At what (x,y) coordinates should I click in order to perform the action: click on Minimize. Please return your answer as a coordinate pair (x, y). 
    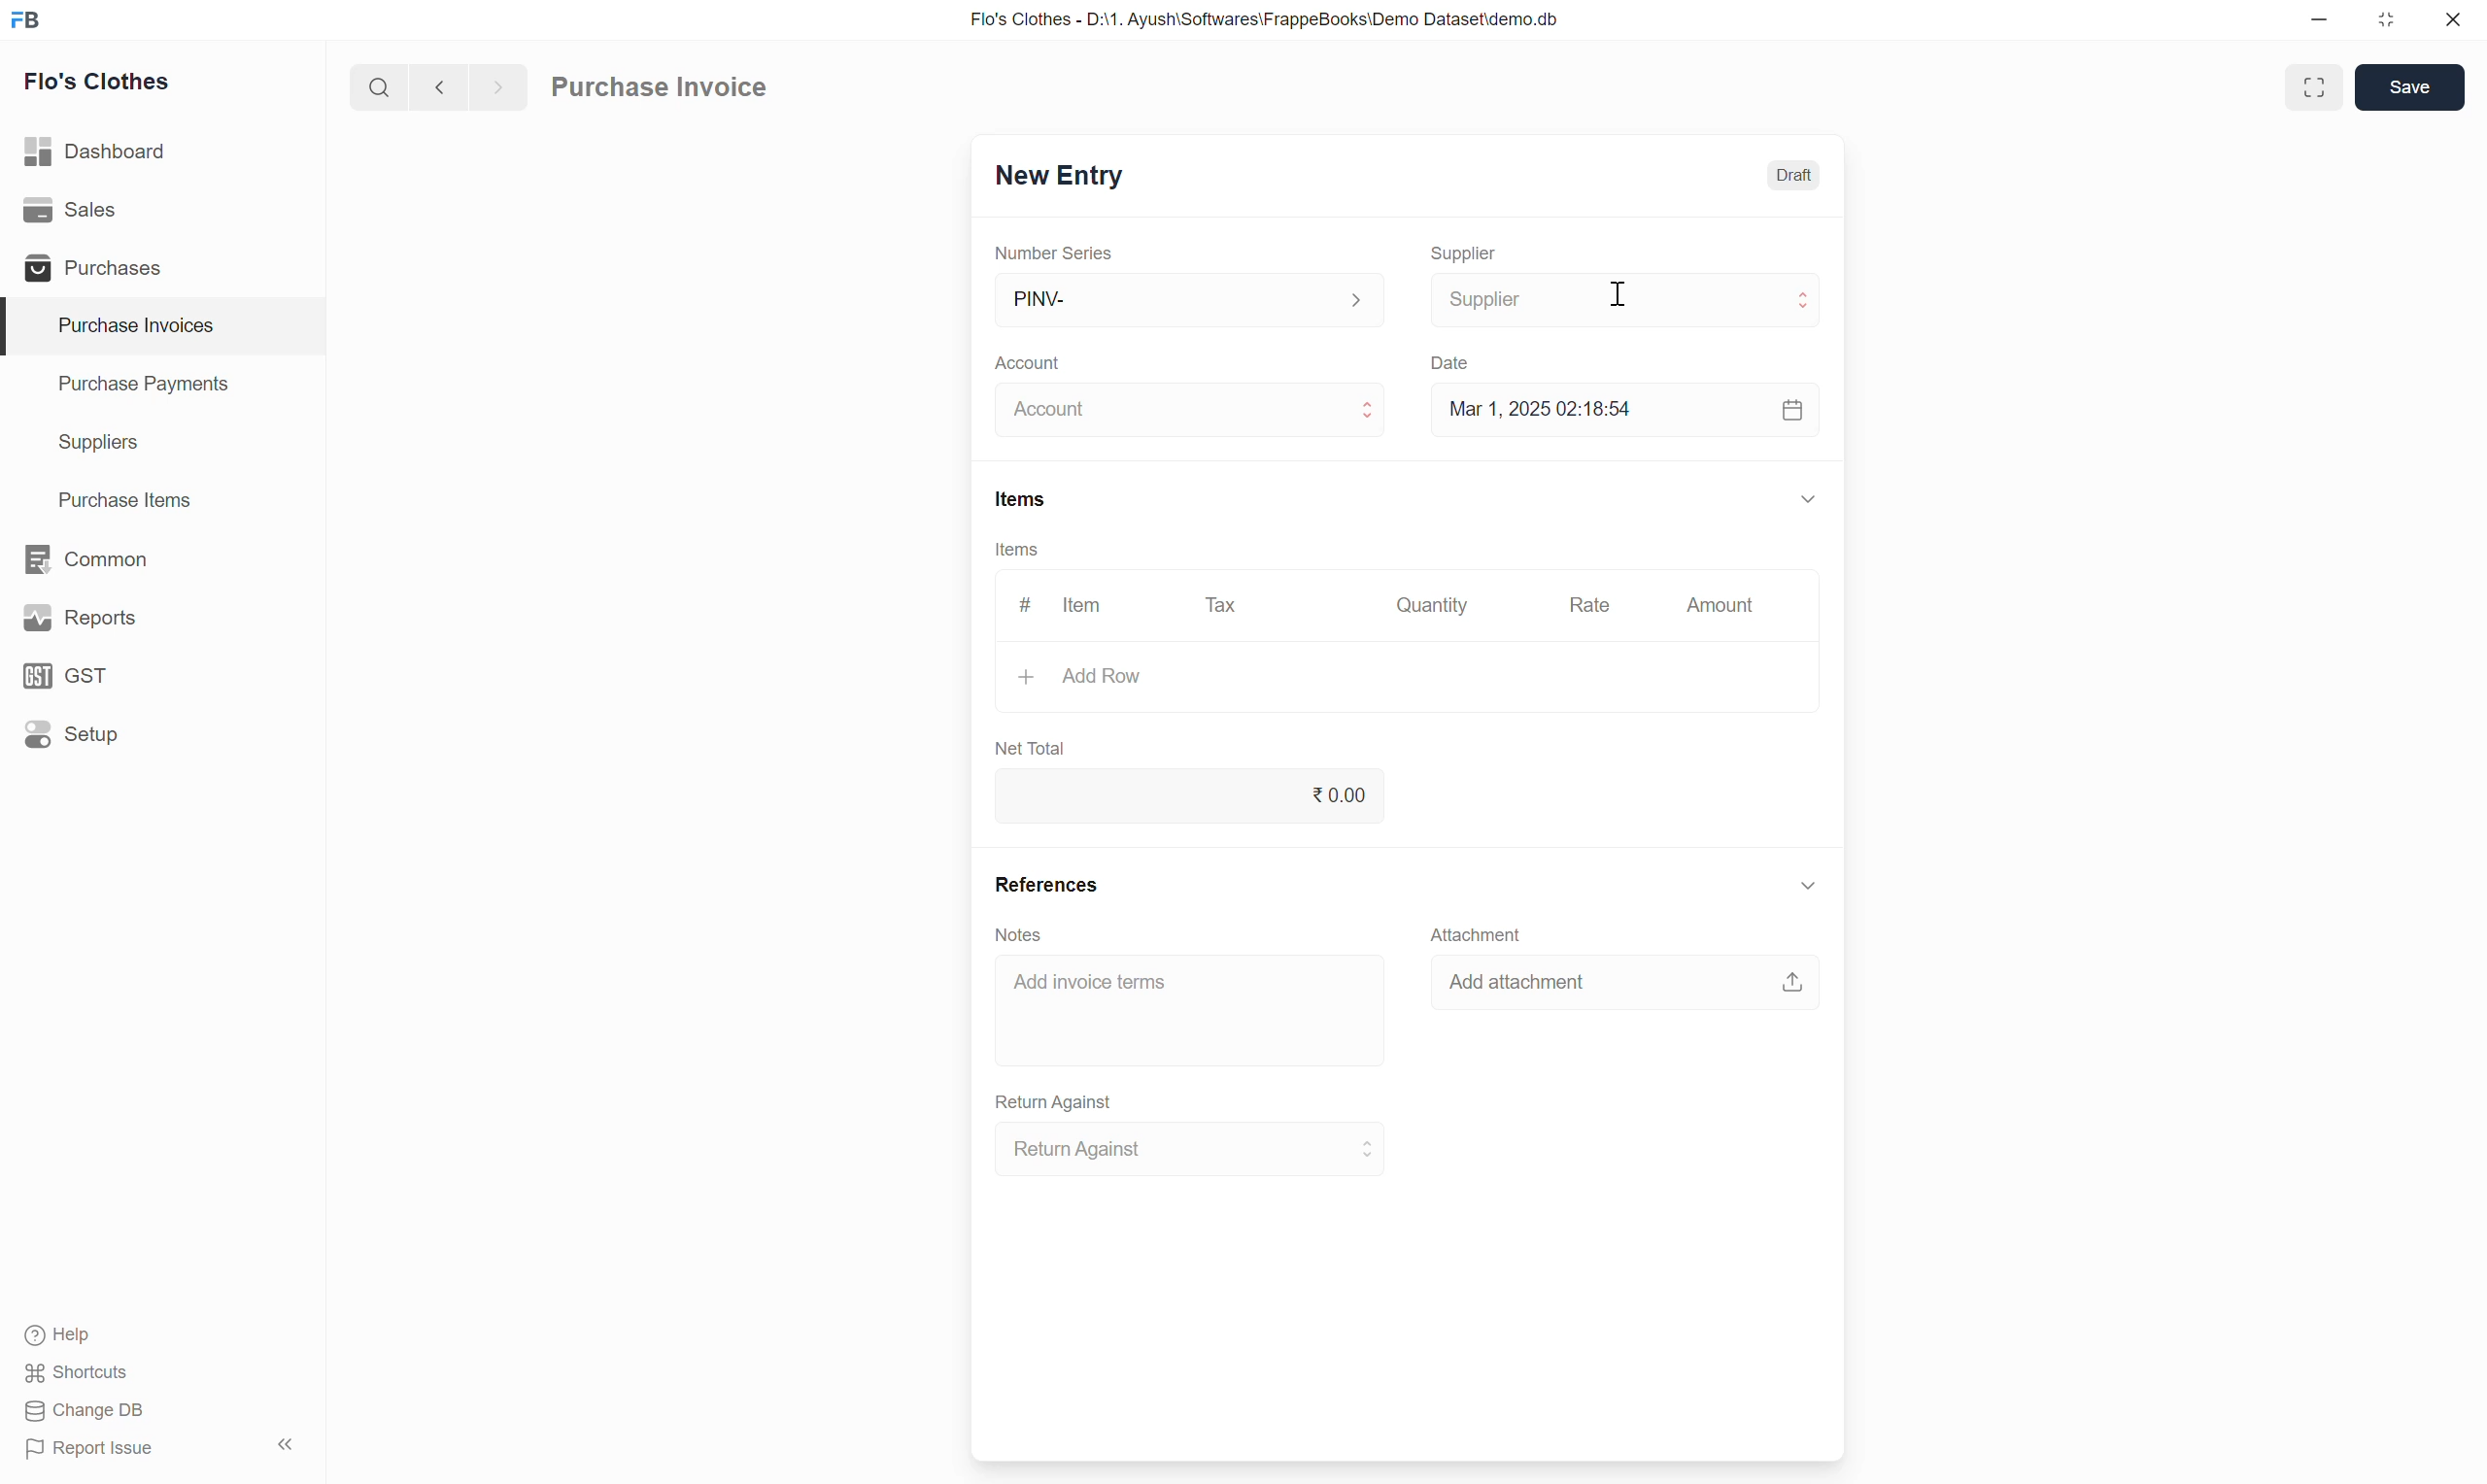
    Looking at the image, I should click on (2319, 19).